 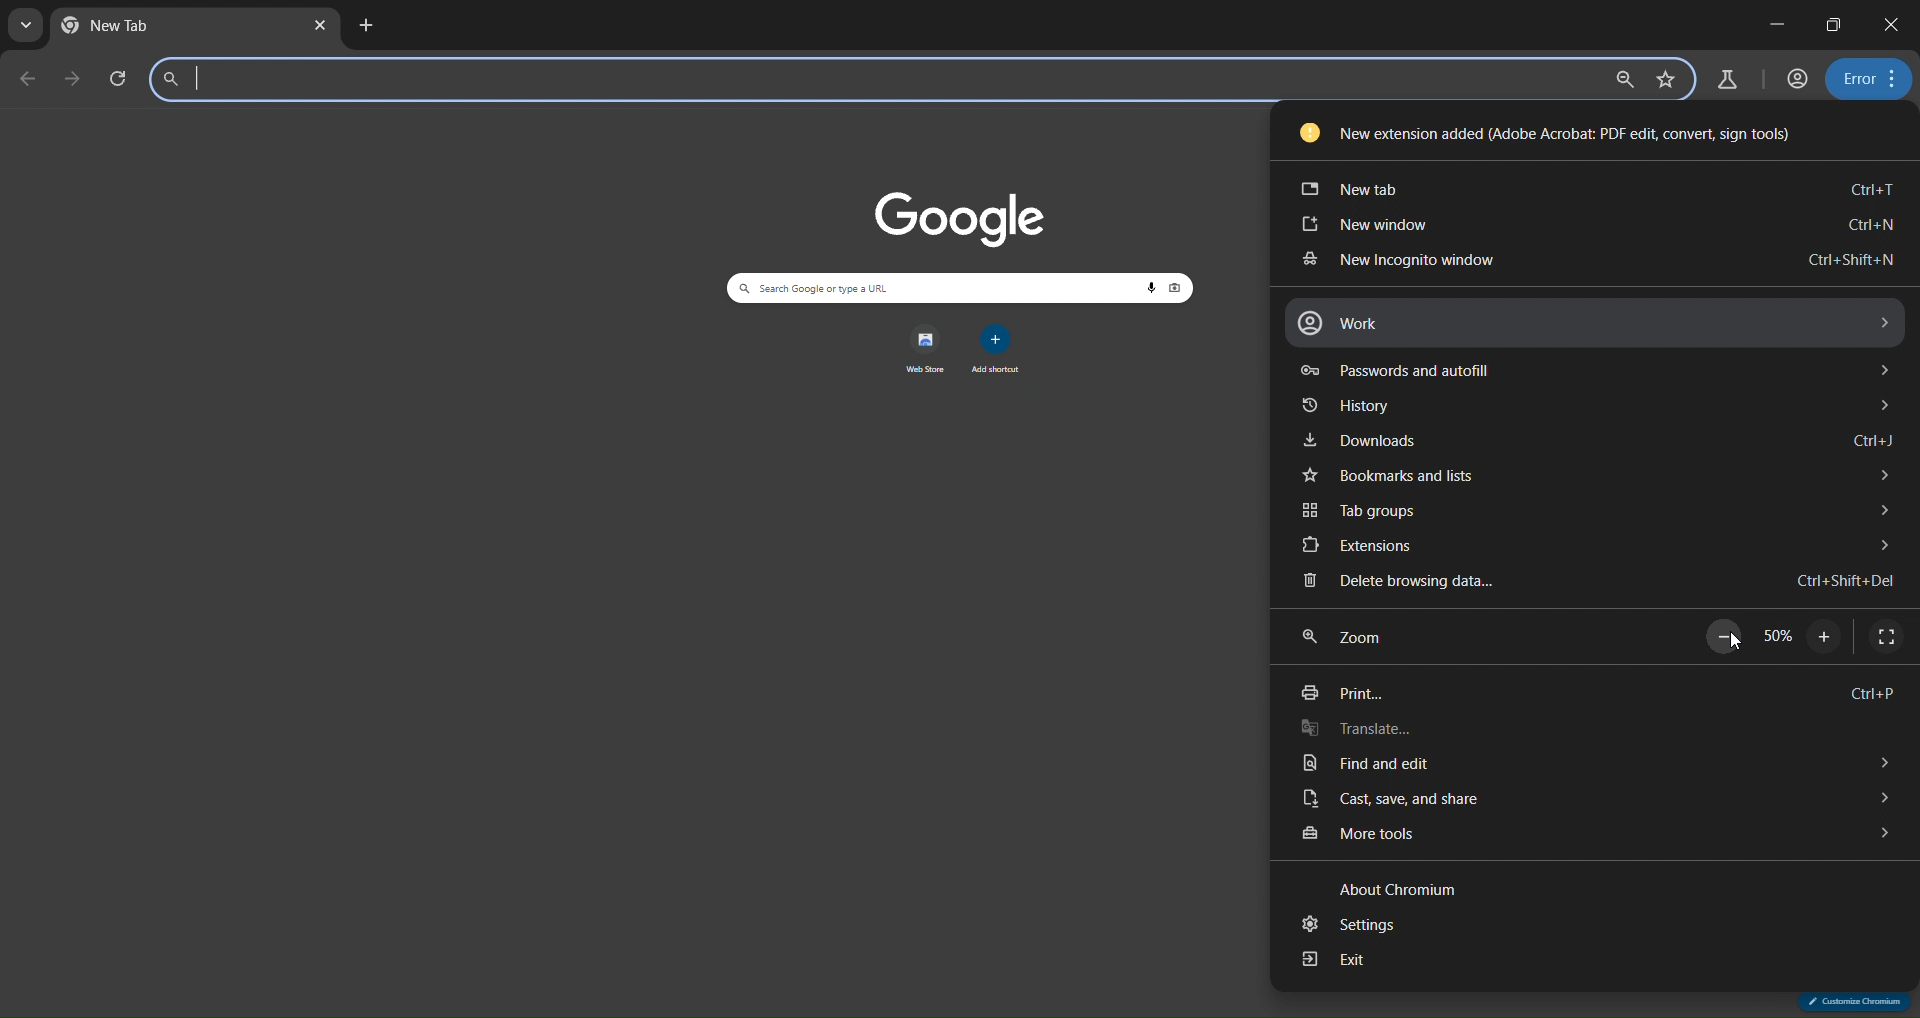 I want to click on bookmarks and lists, so click(x=1596, y=475).